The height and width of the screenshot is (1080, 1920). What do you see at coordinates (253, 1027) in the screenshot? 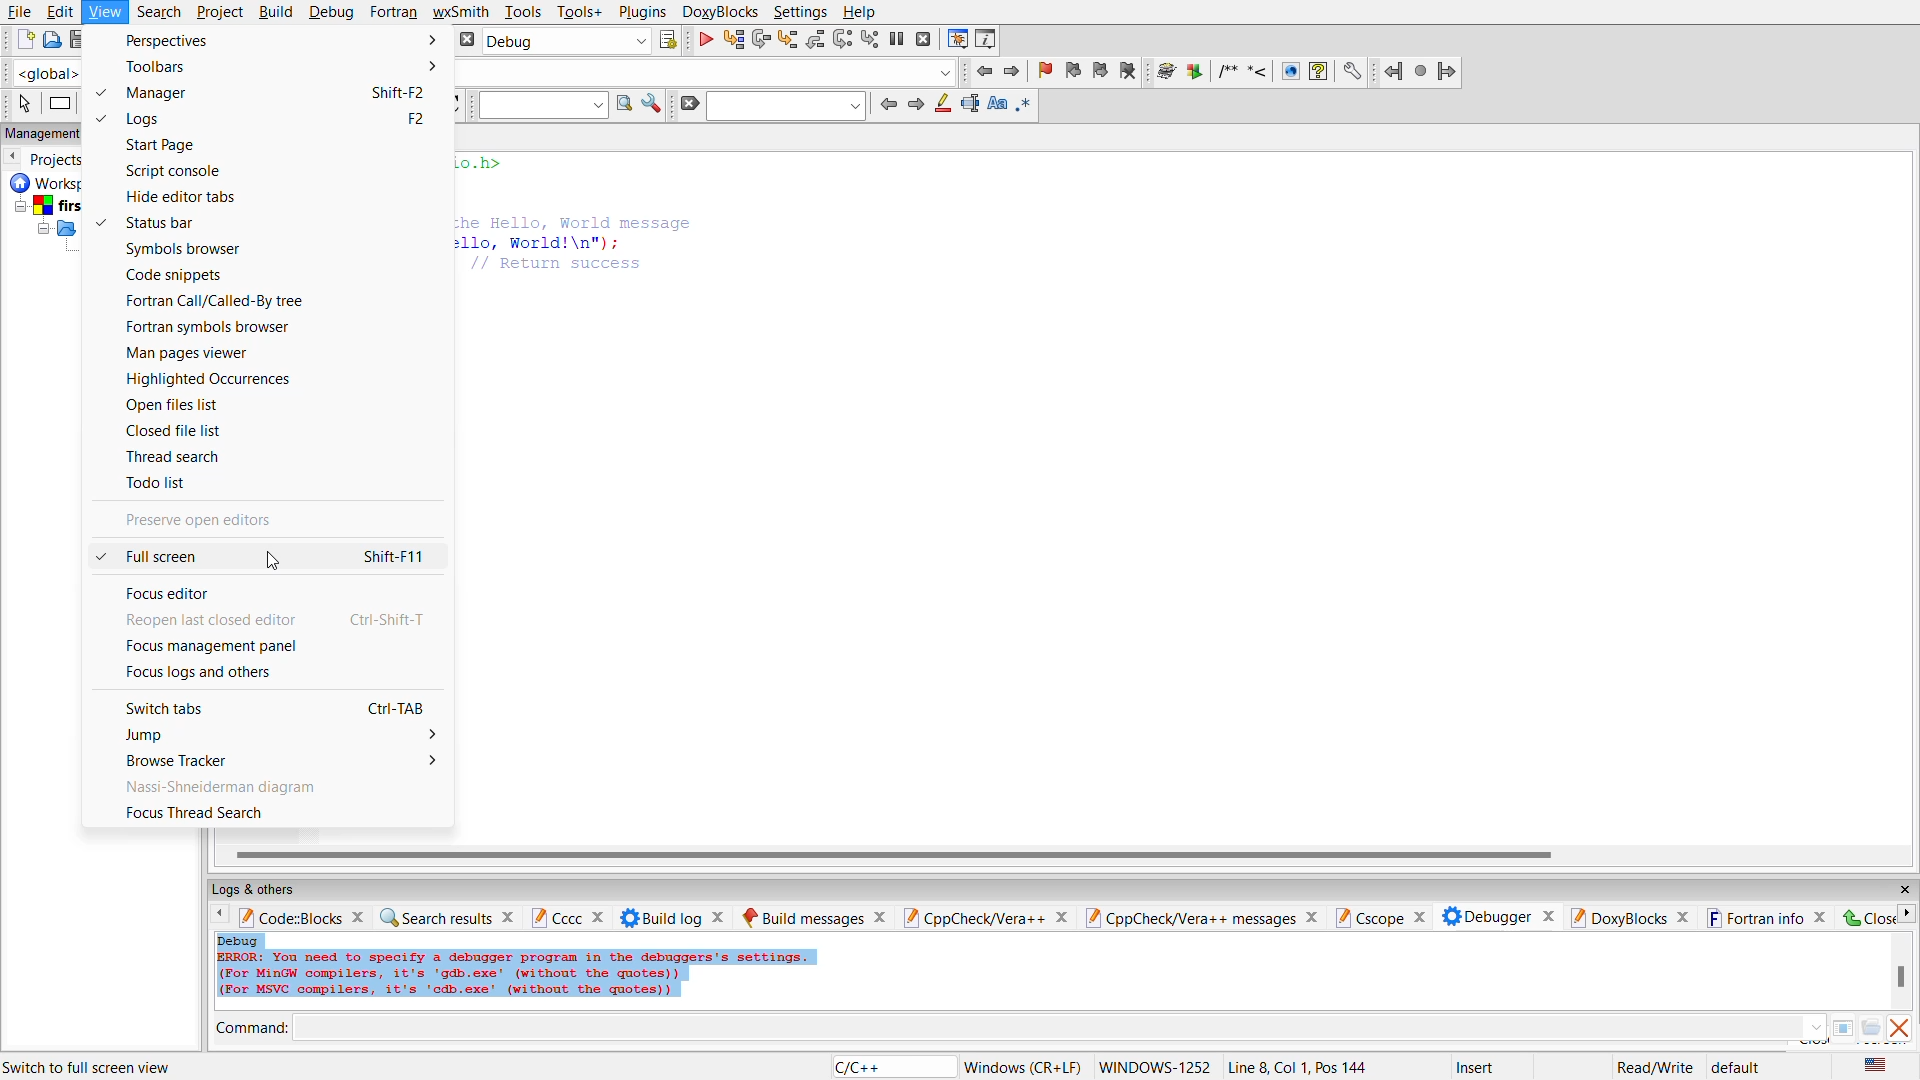
I see `command` at bounding box center [253, 1027].